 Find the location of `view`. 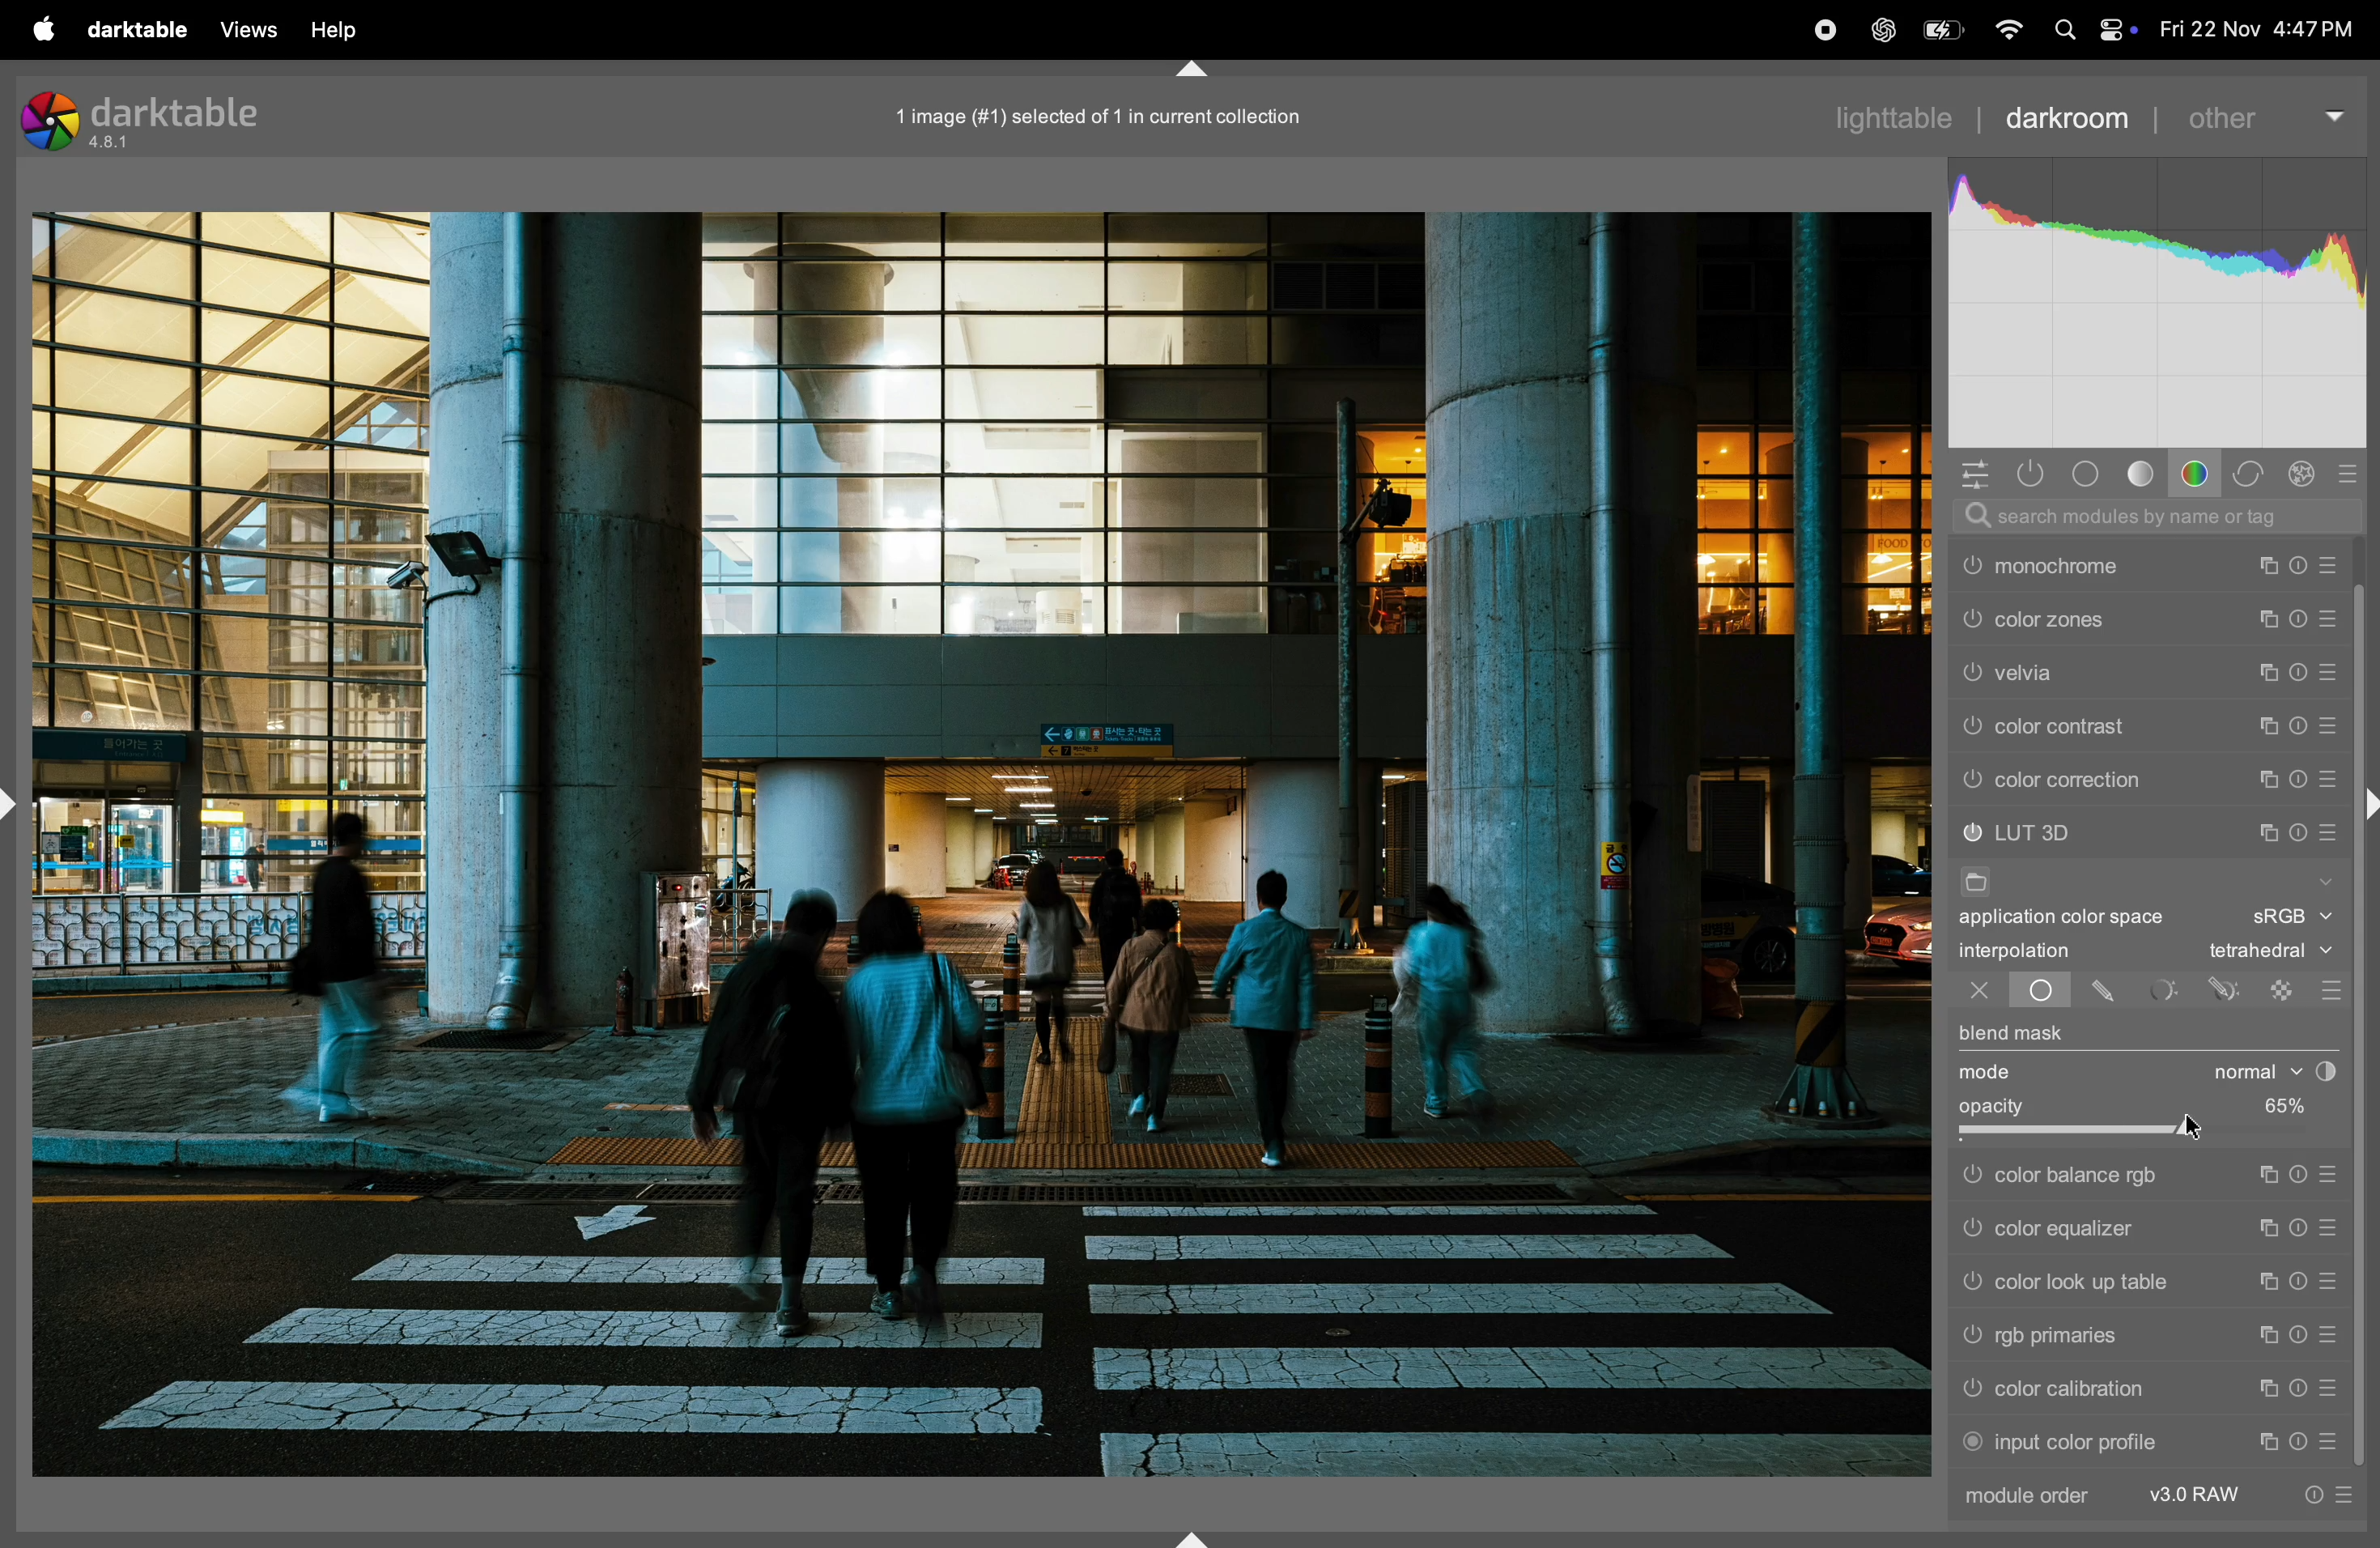

view is located at coordinates (347, 31).